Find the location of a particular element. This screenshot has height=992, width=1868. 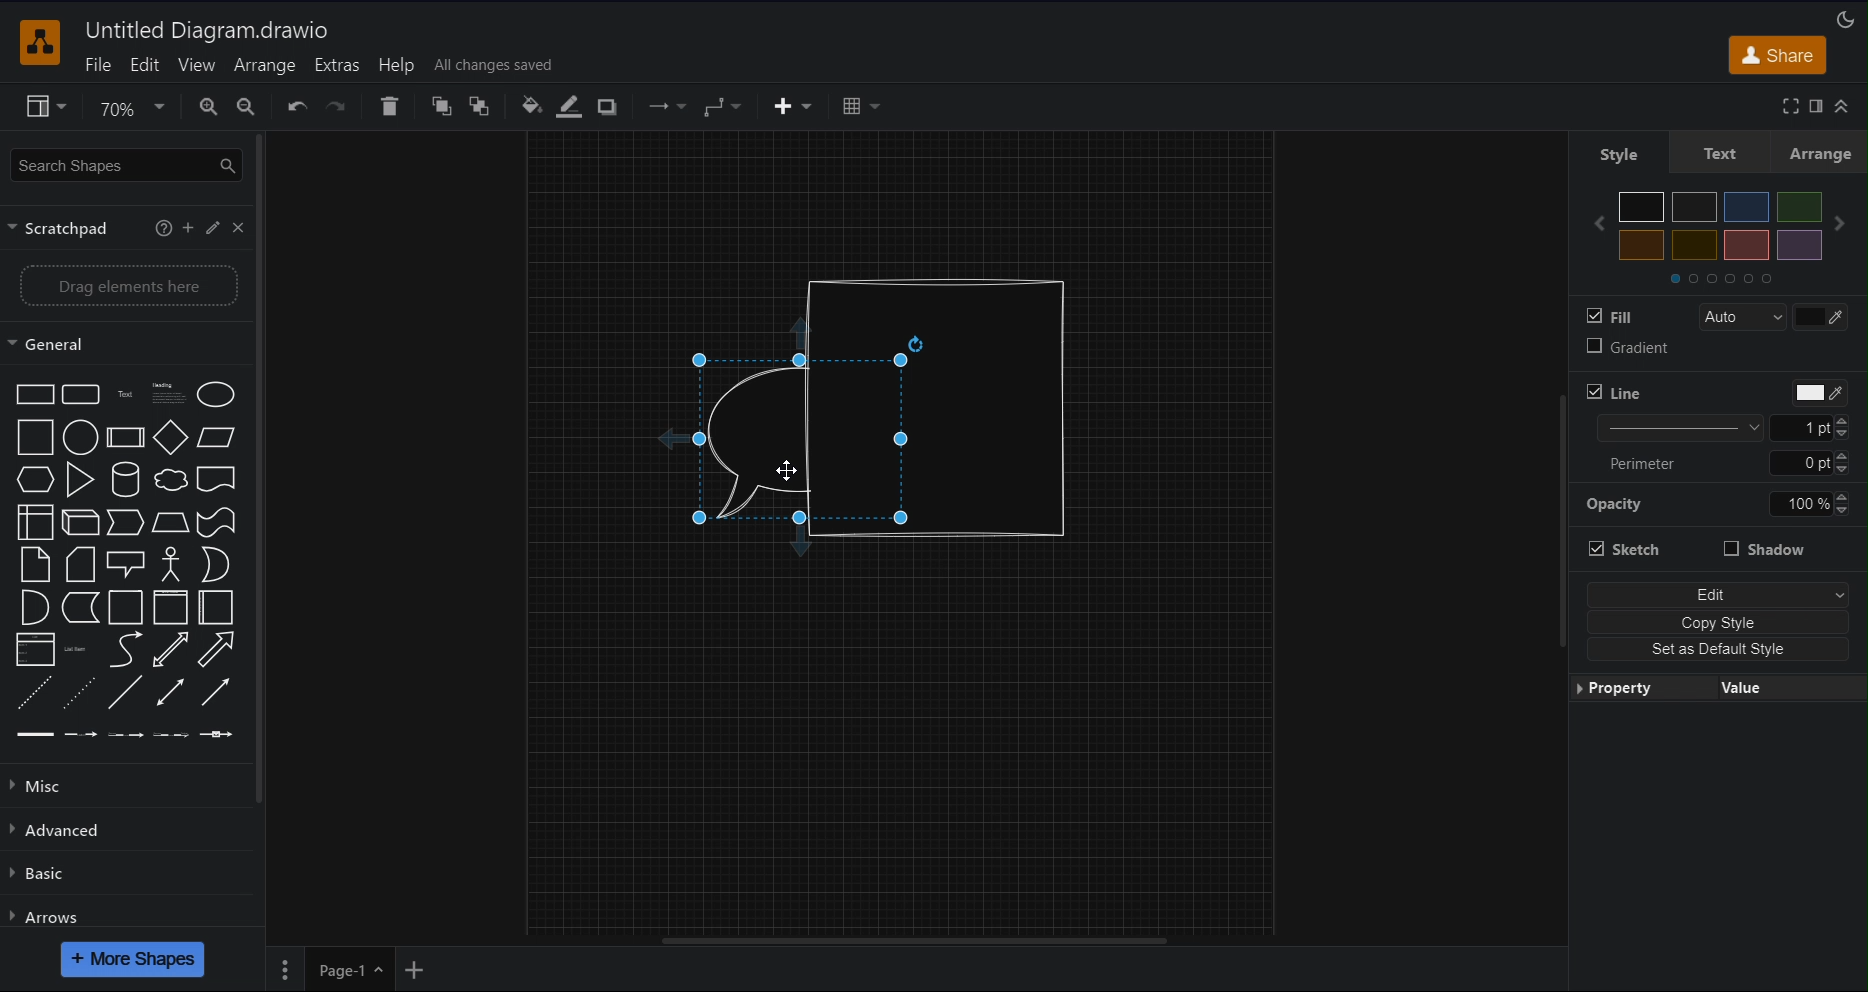

Connection is located at coordinates (667, 106).